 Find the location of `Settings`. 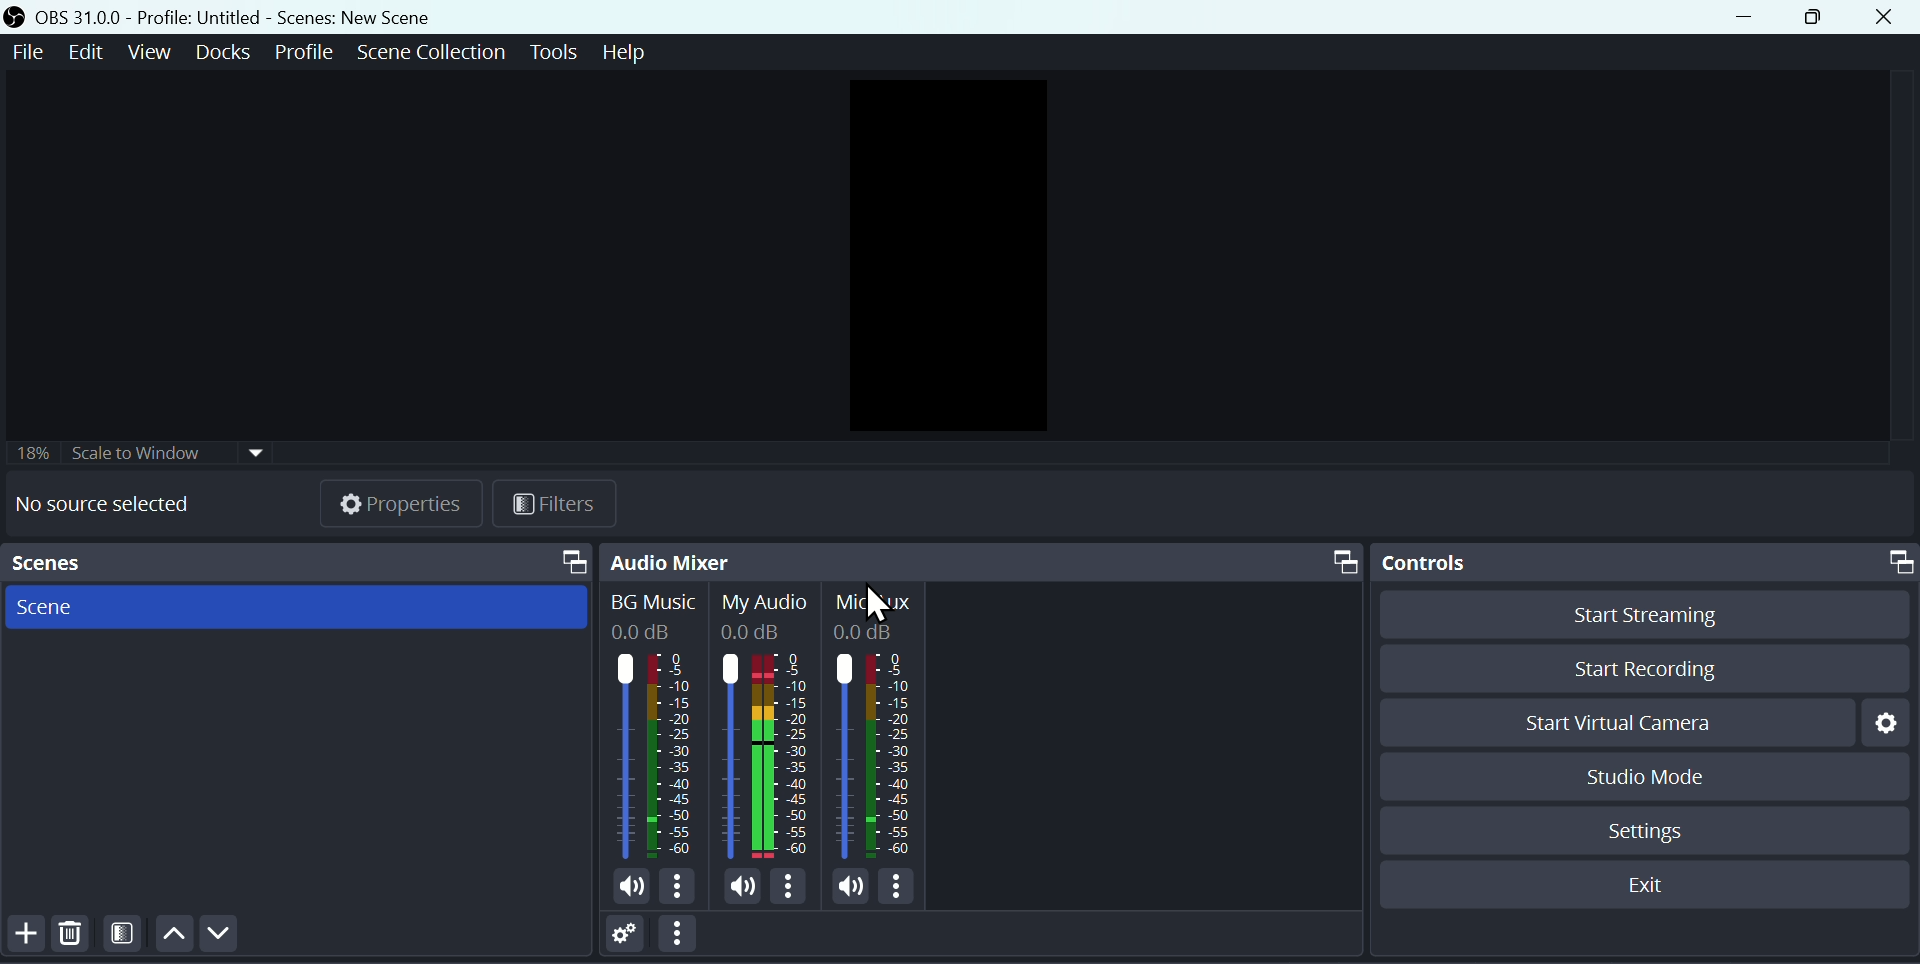

Settings is located at coordinates (1881, 723).